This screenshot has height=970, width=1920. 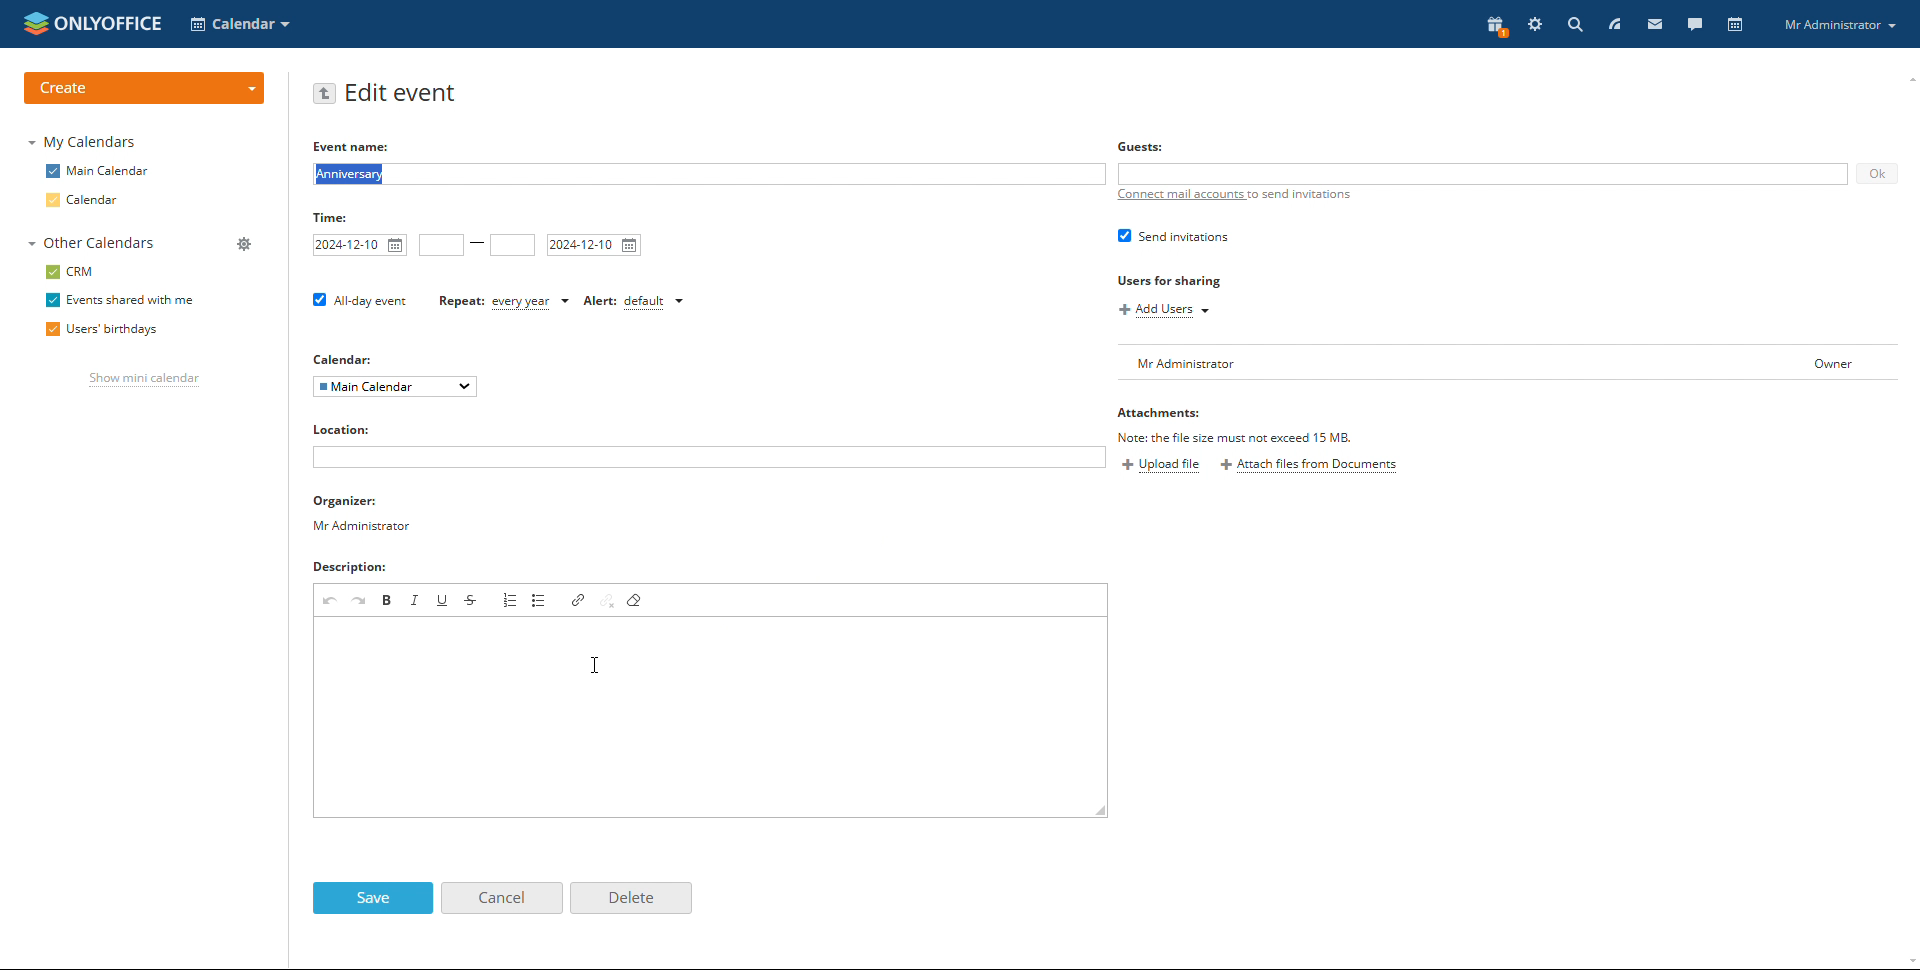 What do you see at coordinates (242, 244) in the screenshot?
I see `manage` at bounding box center [242, 244].